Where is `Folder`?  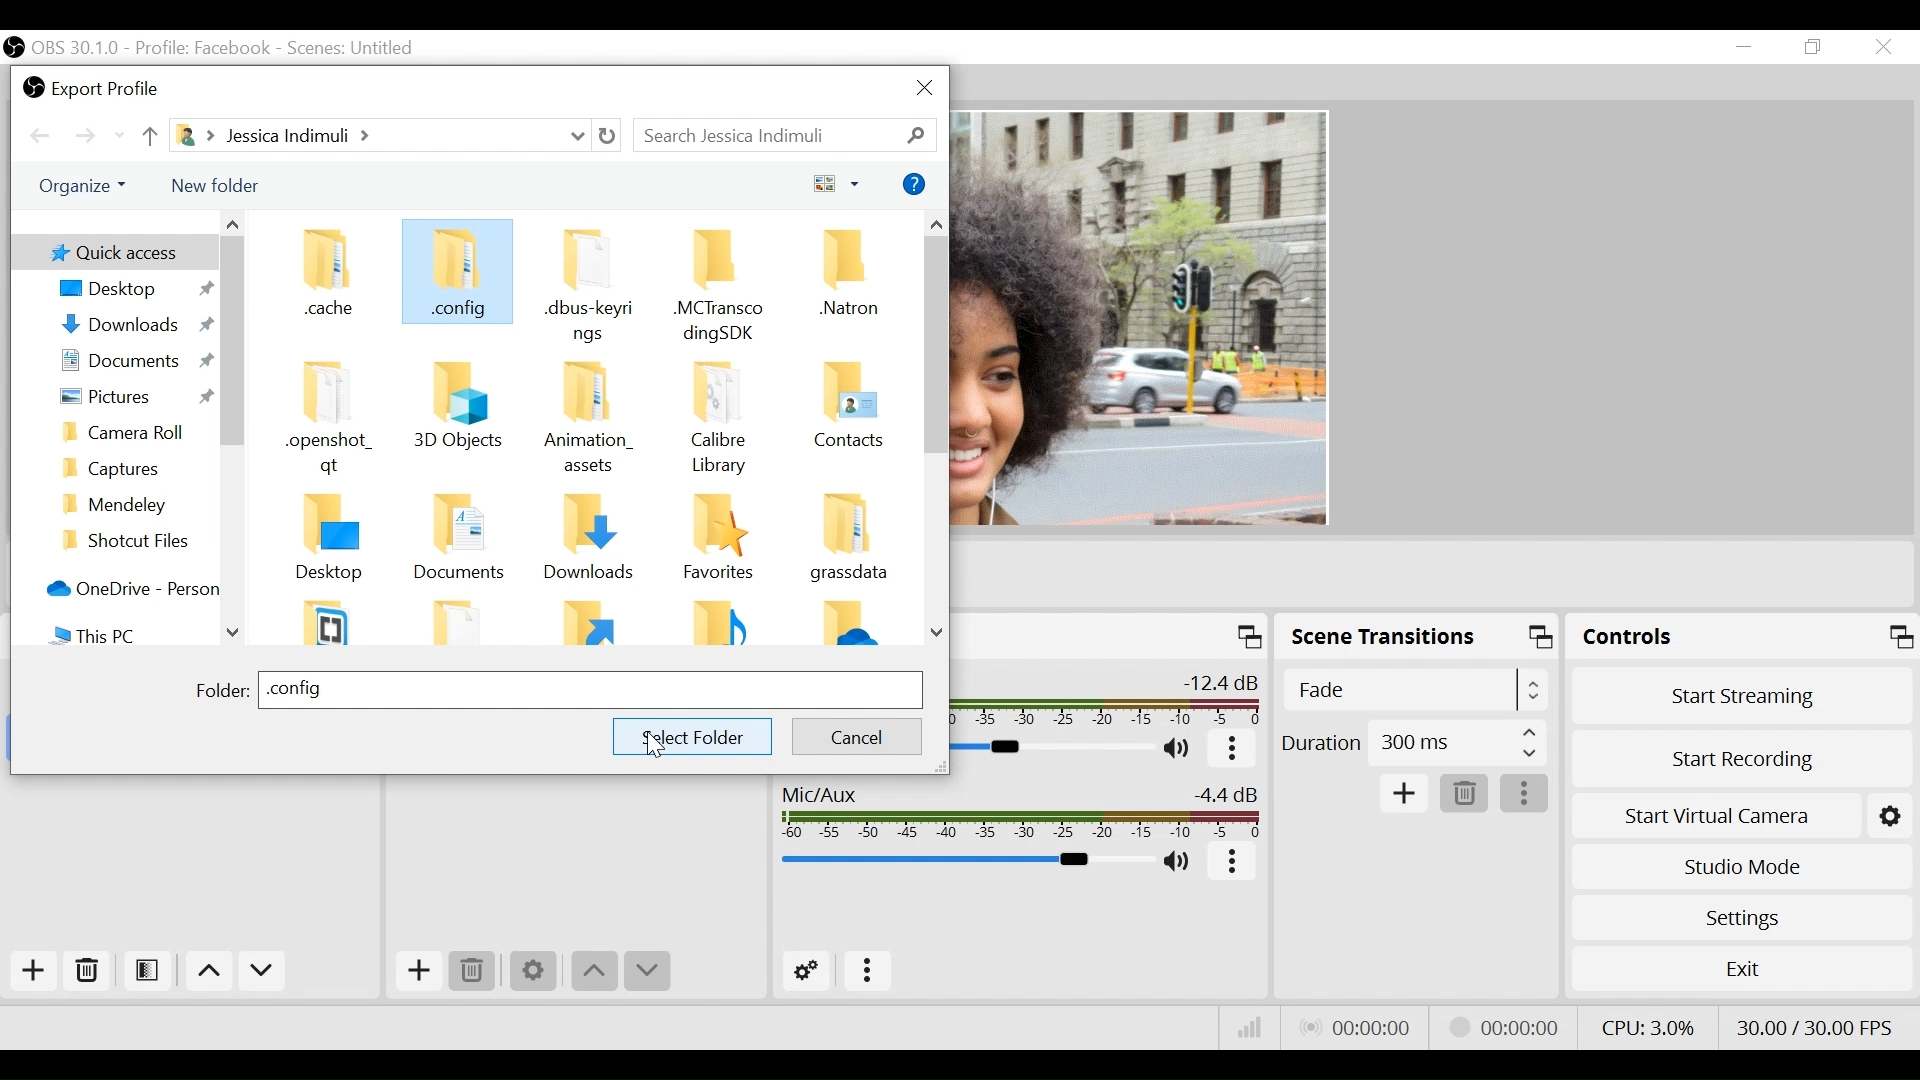 Folder is located at coordinates (848, 625).